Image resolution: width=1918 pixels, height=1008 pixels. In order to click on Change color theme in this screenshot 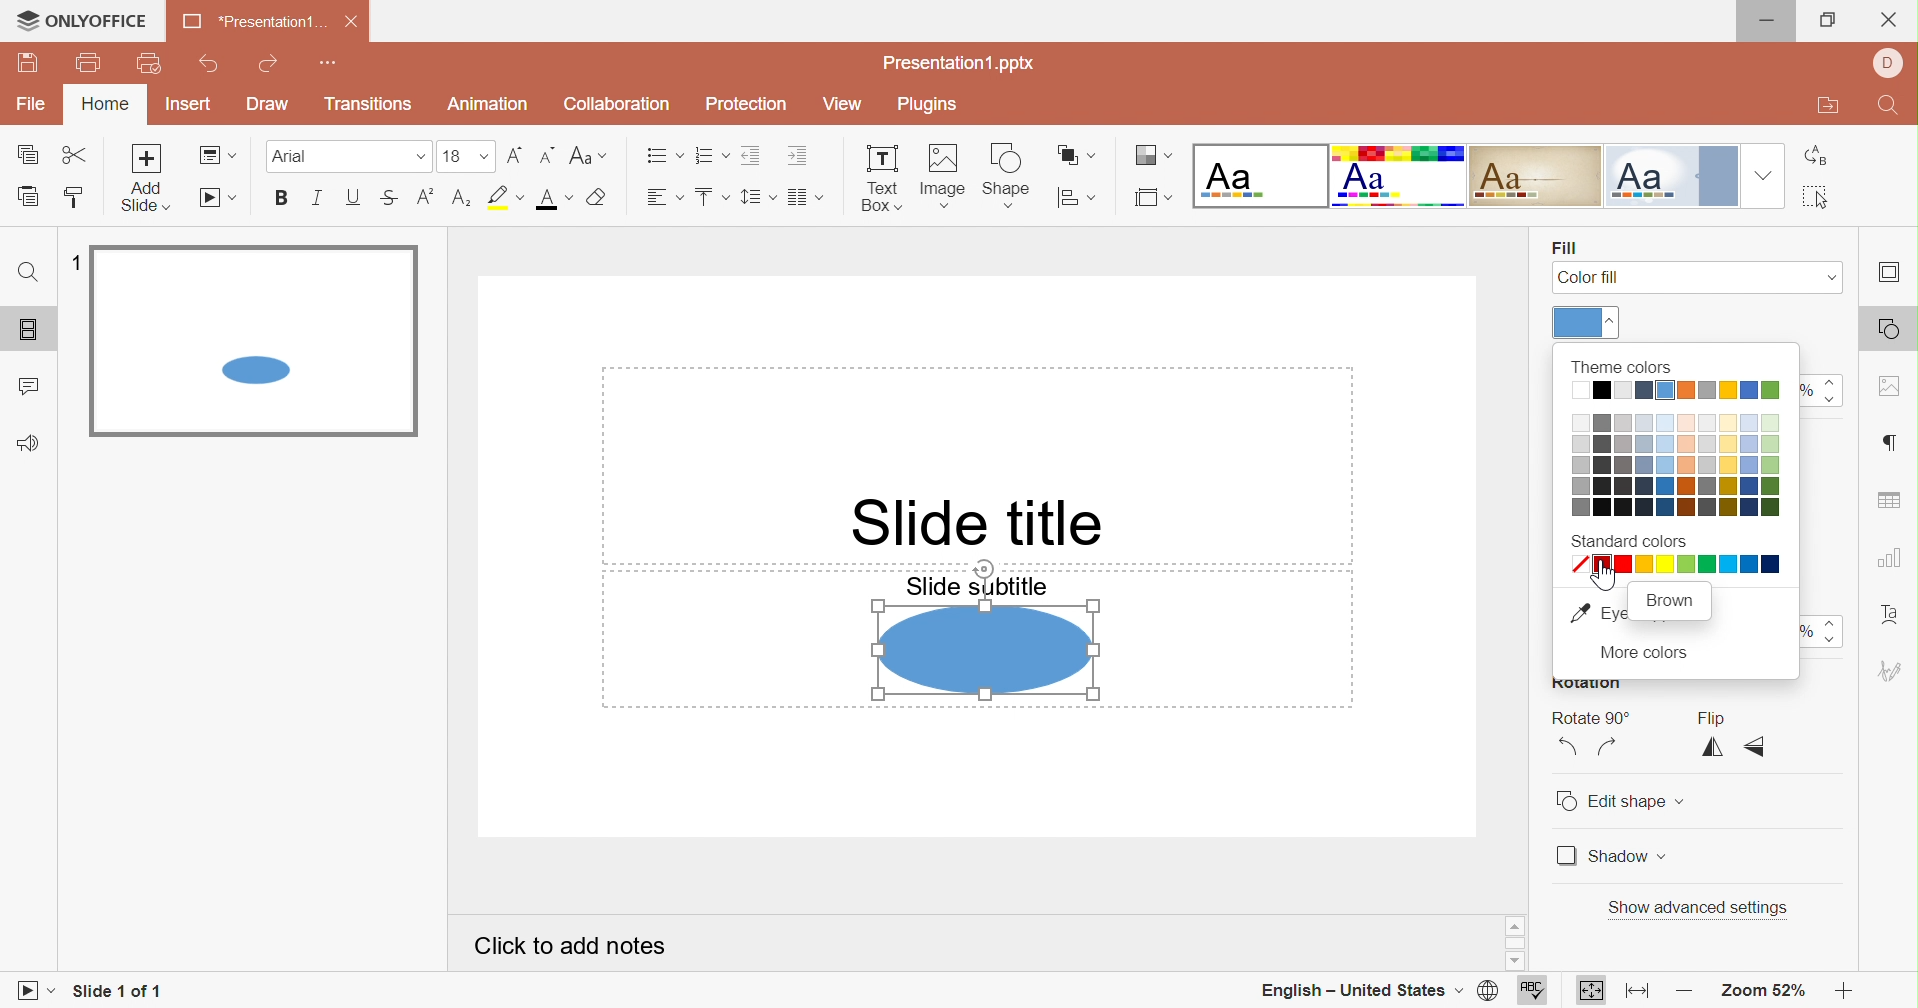, I will do `click(1151, 155)`.